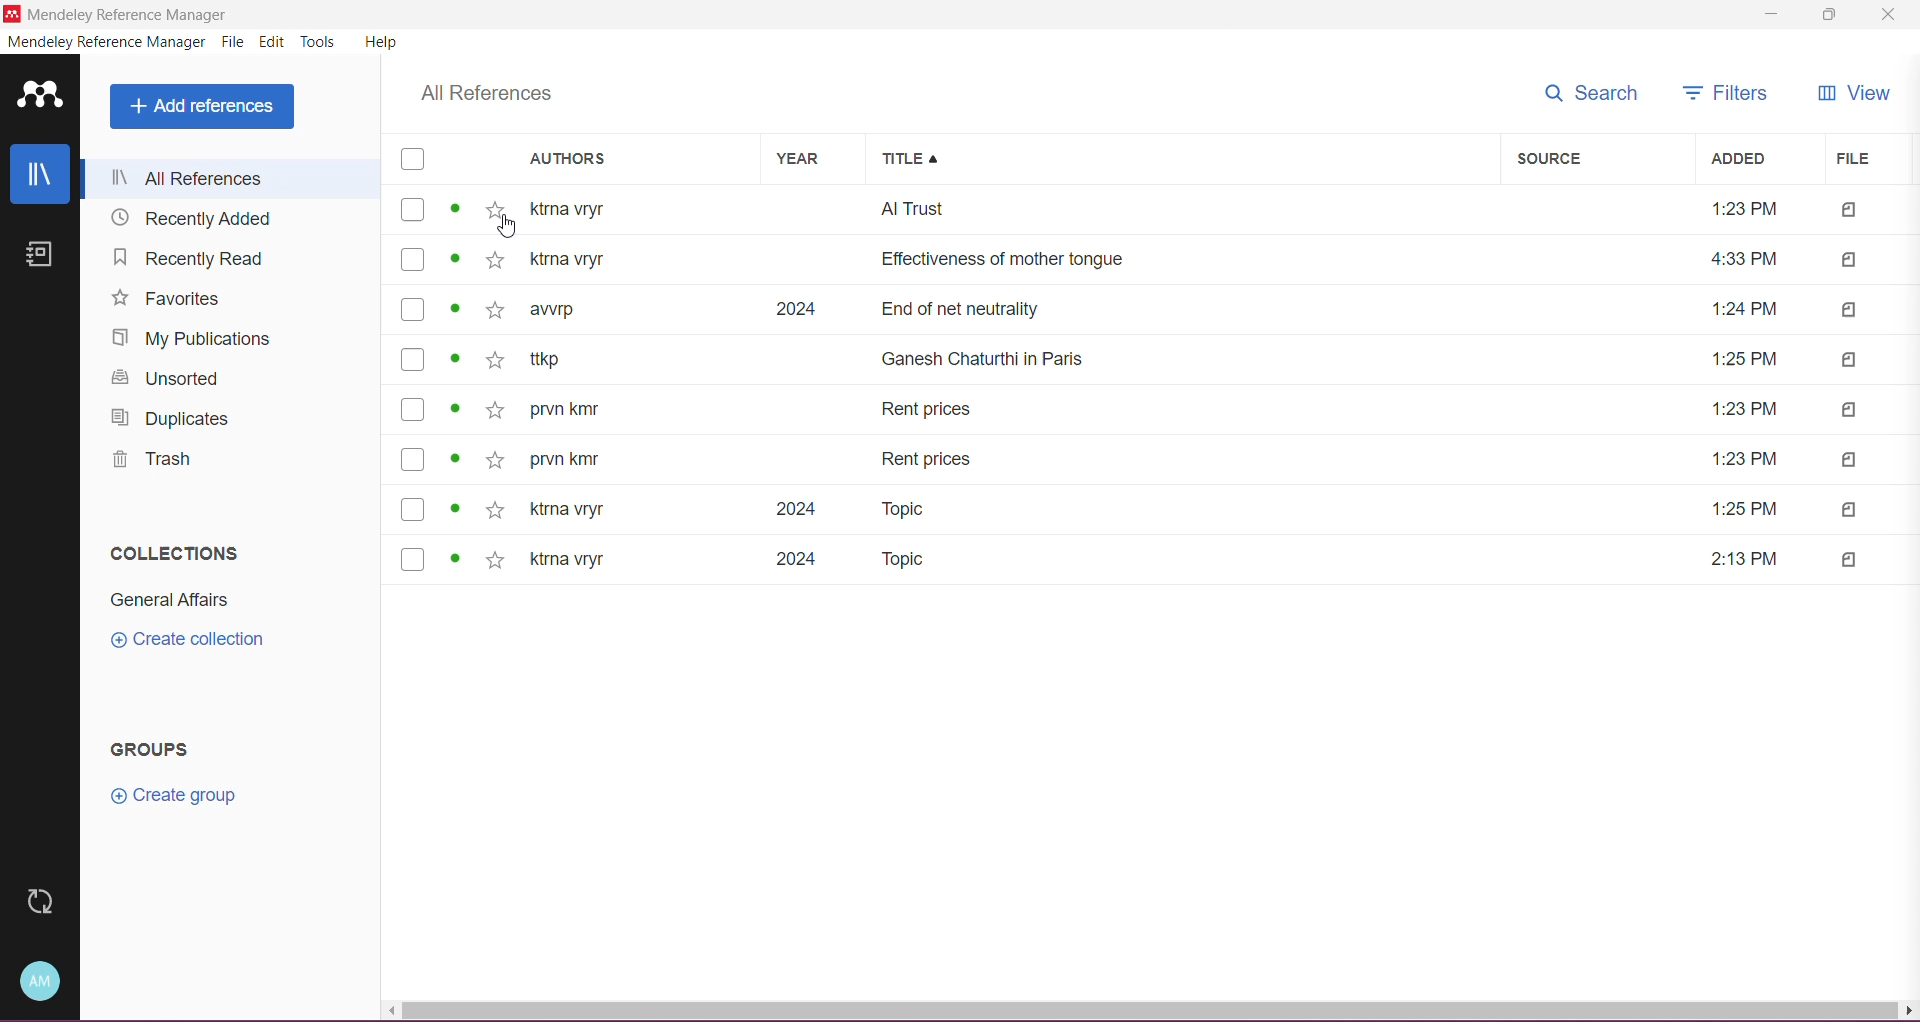 The image size is (1920, 1022). I want to click on Select all, so click(413, 159).